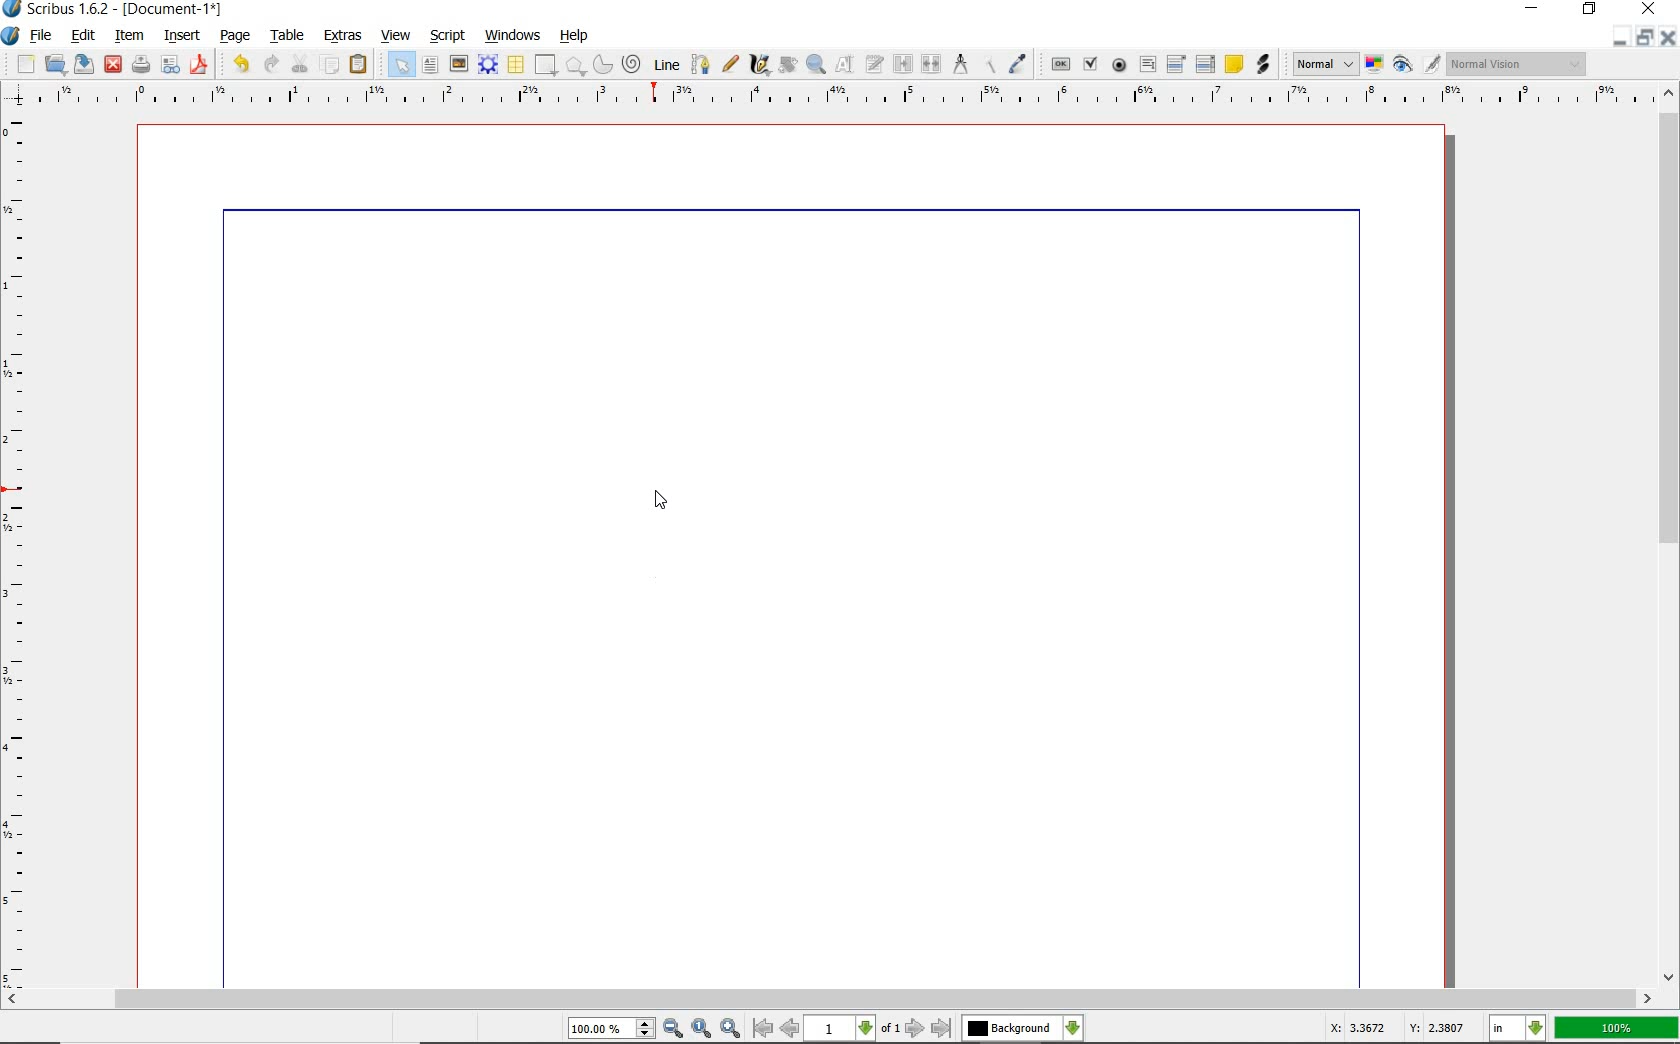 The height and width of the screenshot is (1044, 1680). Describe the element at coordinates (299, 64) in the screenshot. I see `cut` at that location.